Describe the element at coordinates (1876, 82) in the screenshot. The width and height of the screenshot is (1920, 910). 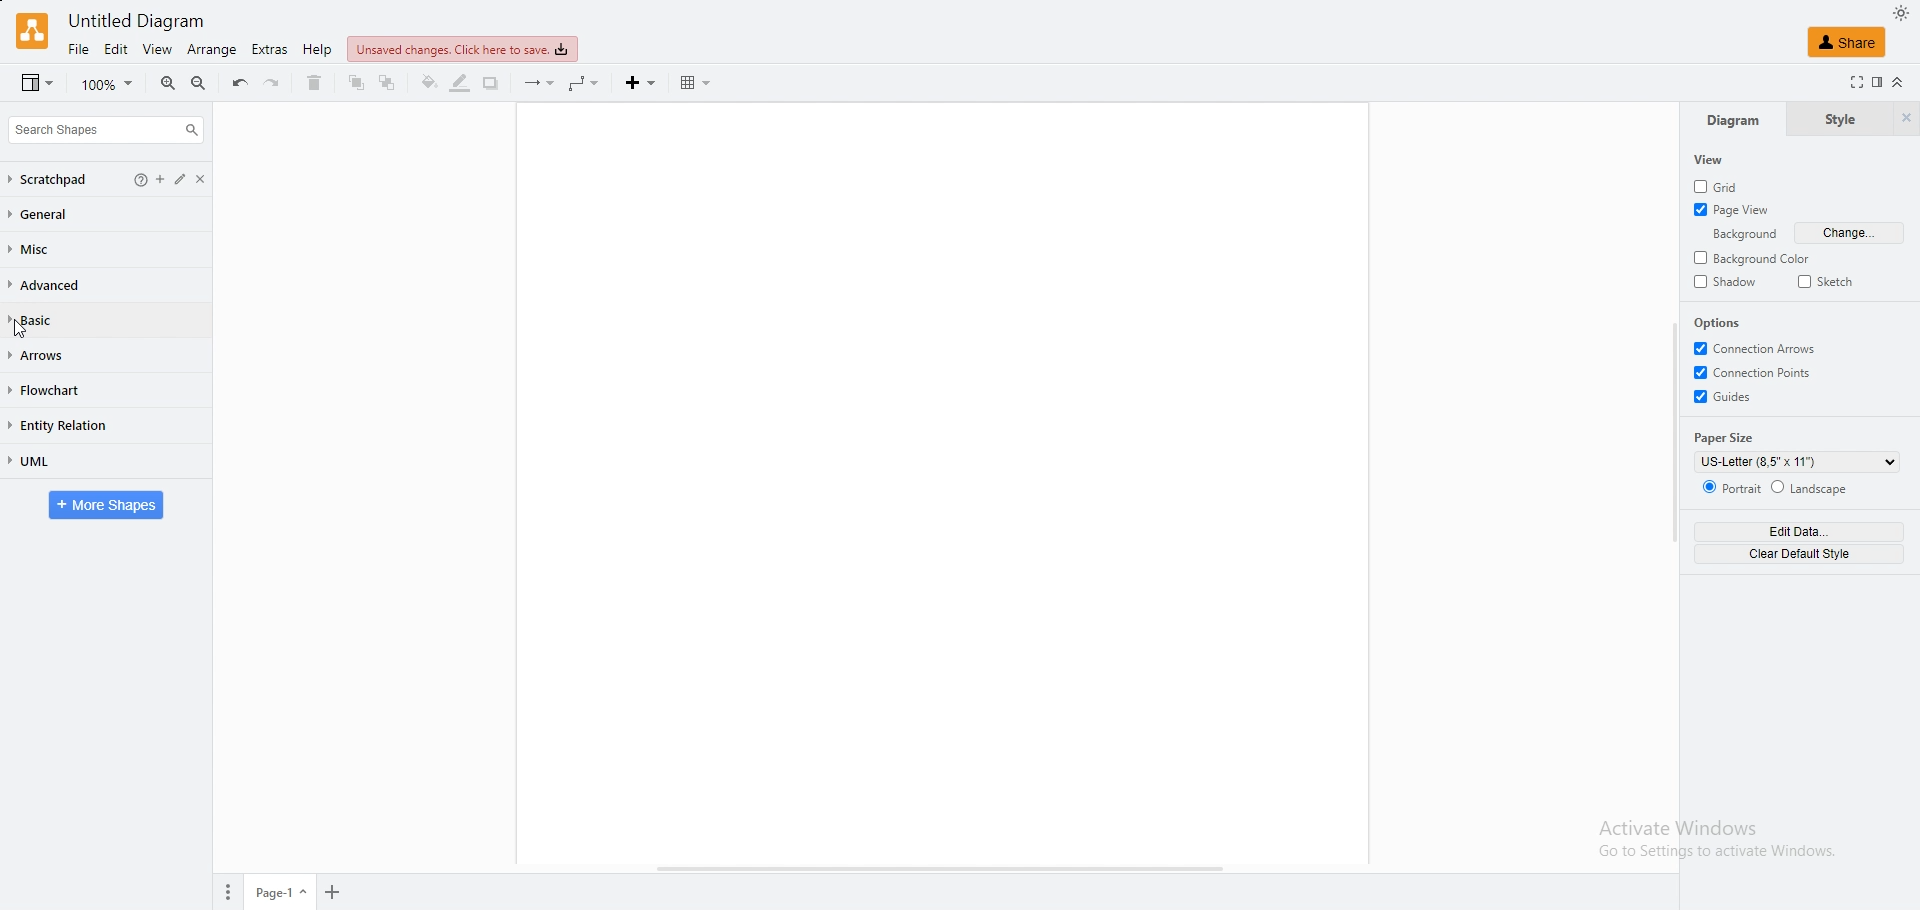
I see `format` at that location.